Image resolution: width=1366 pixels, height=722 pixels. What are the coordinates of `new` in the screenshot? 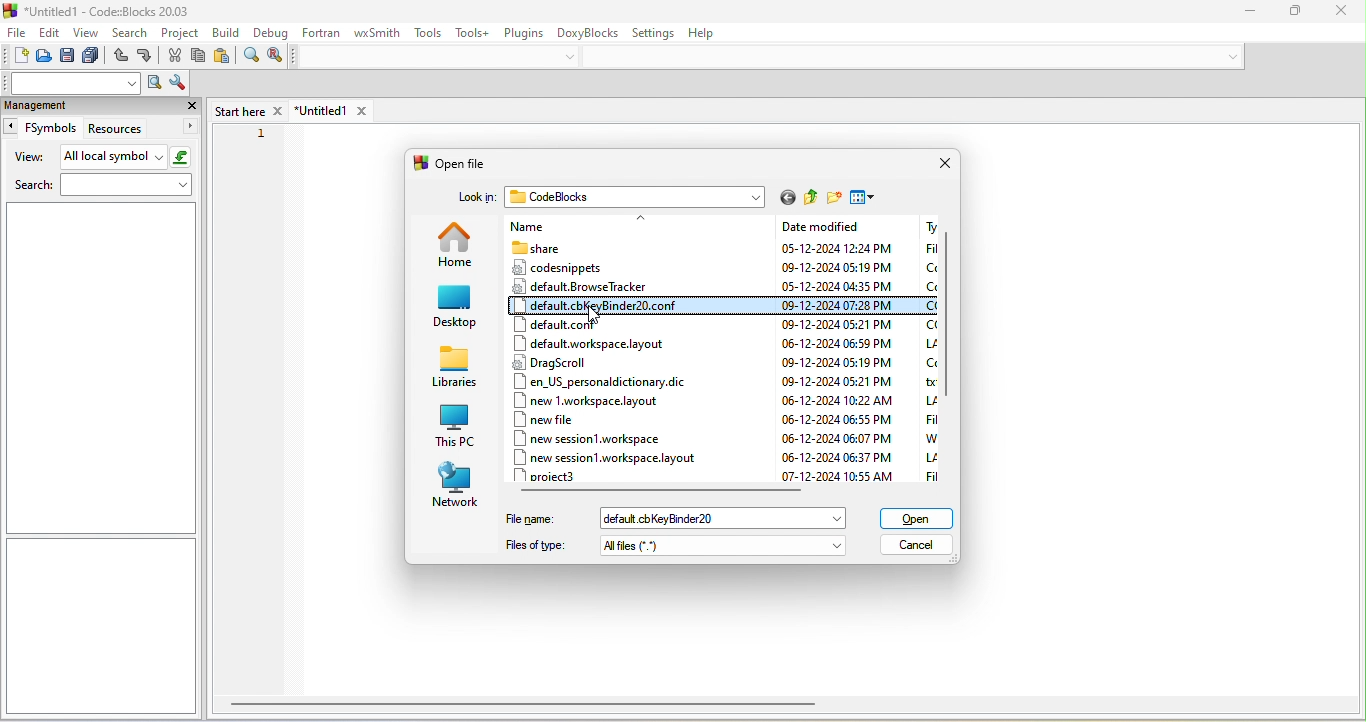 It's located at (16, 57).